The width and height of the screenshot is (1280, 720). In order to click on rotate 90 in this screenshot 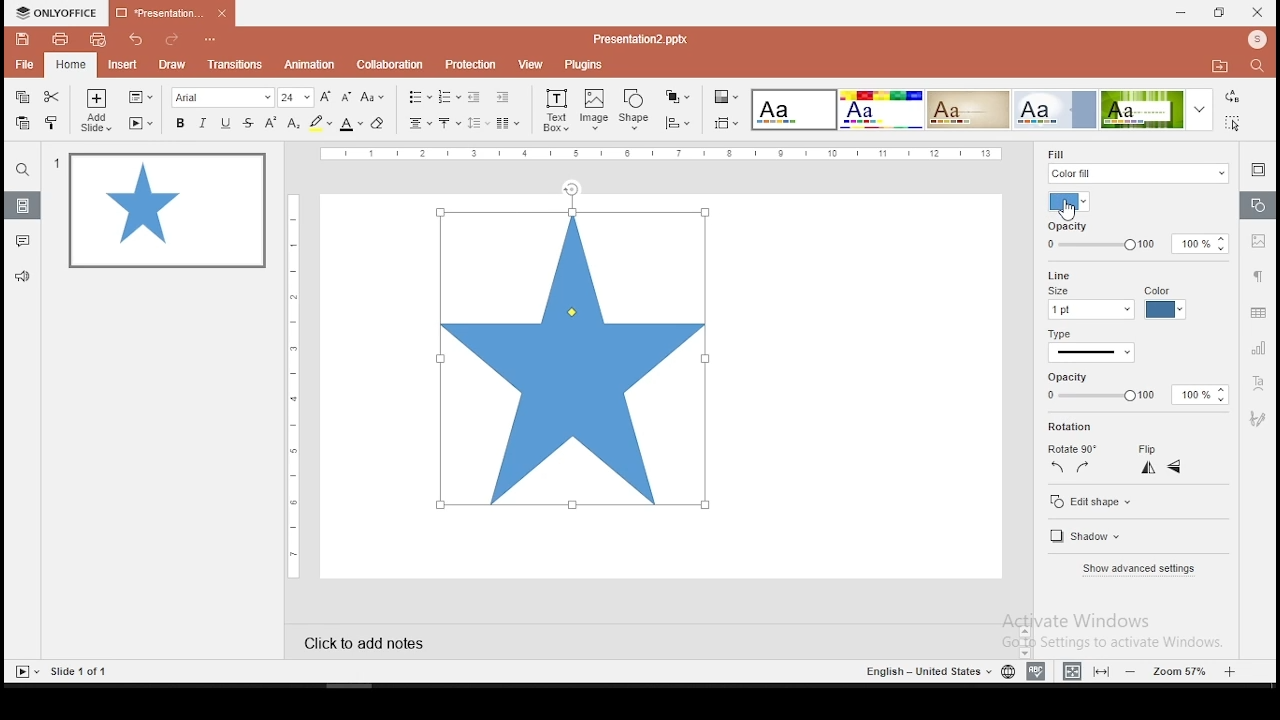, I will do `click(1070, 448)`.